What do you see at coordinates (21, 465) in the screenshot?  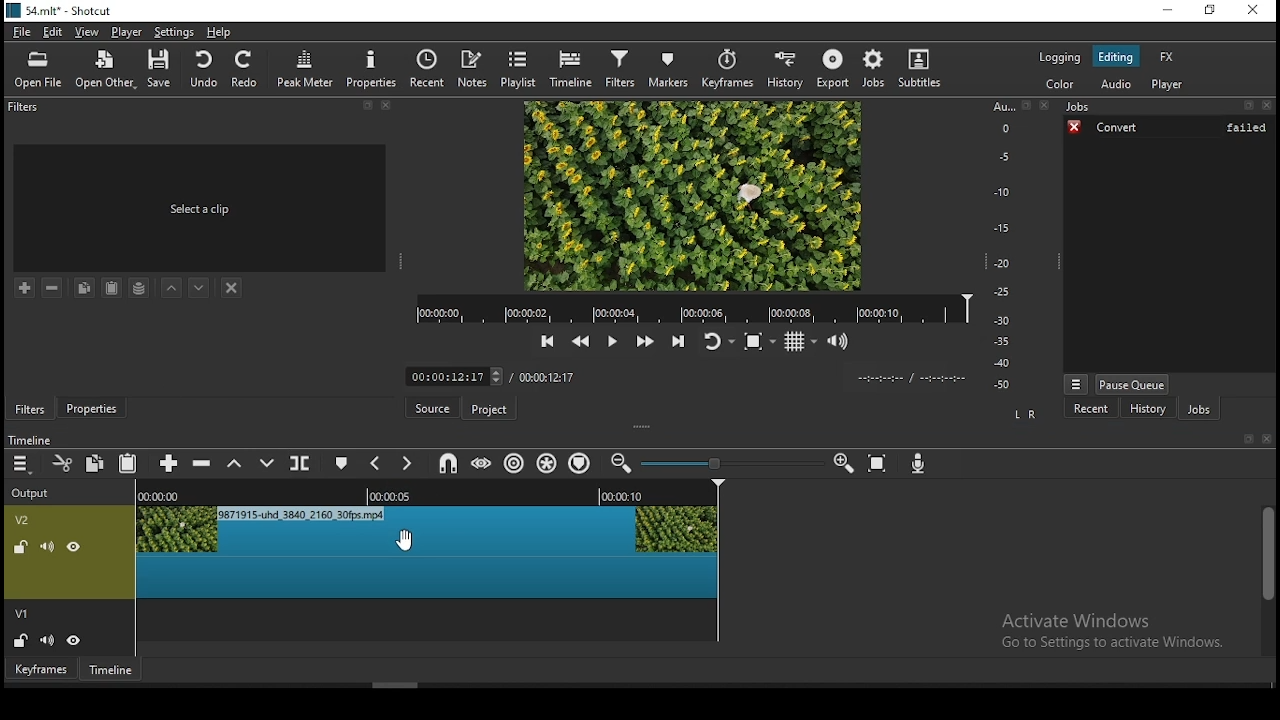 I see `timeline menu` at bounding box center [21, 465].